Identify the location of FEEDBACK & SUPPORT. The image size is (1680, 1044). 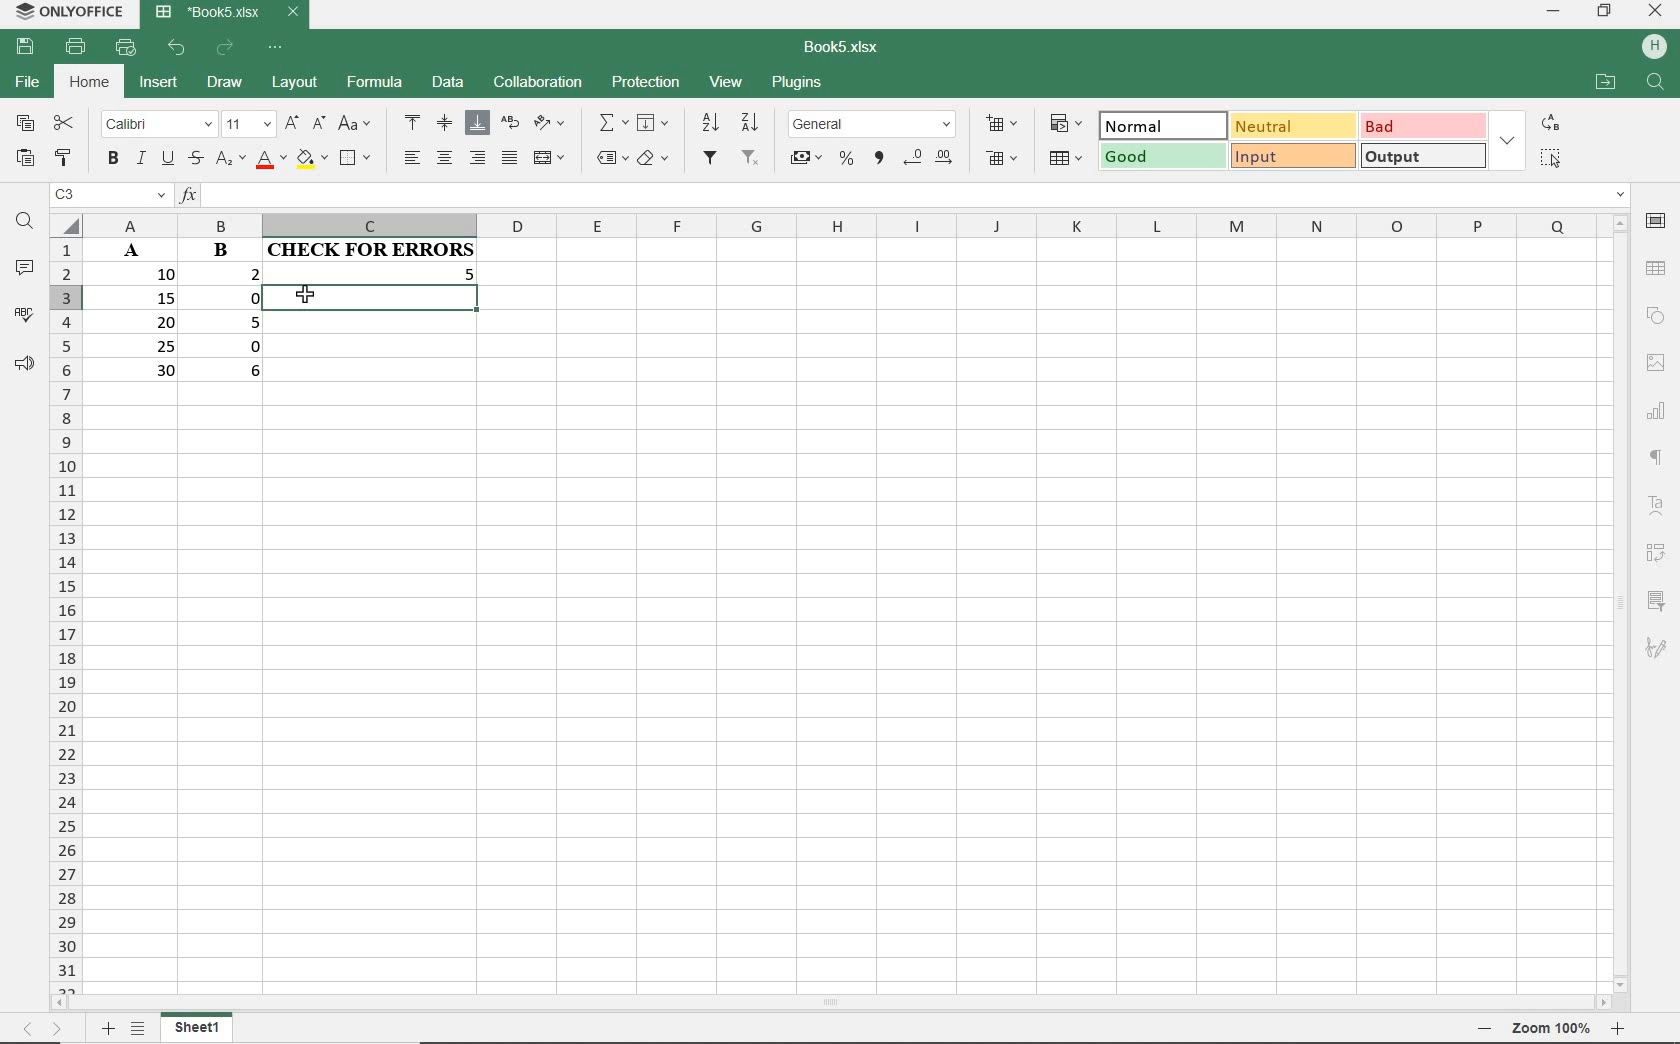
(21, 360).